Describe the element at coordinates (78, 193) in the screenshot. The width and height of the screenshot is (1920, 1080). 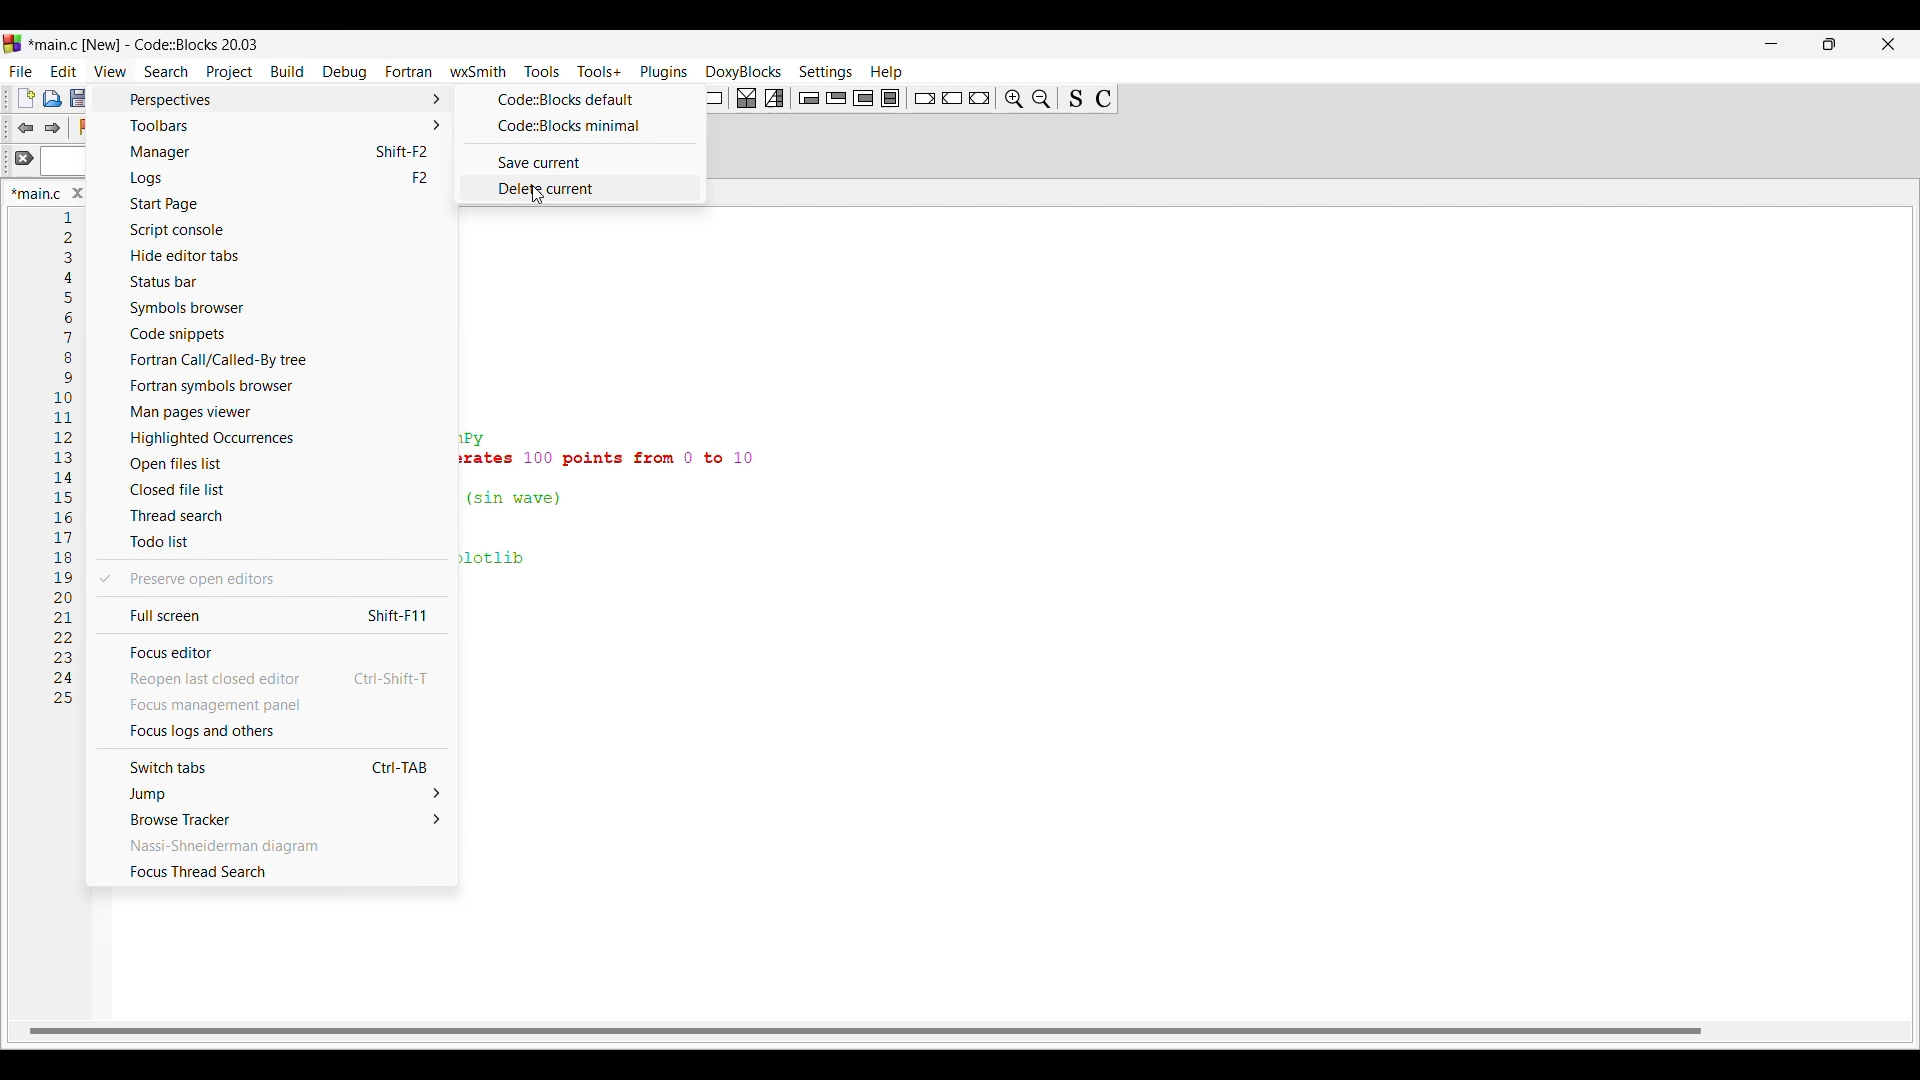
I see `Close` at that location.